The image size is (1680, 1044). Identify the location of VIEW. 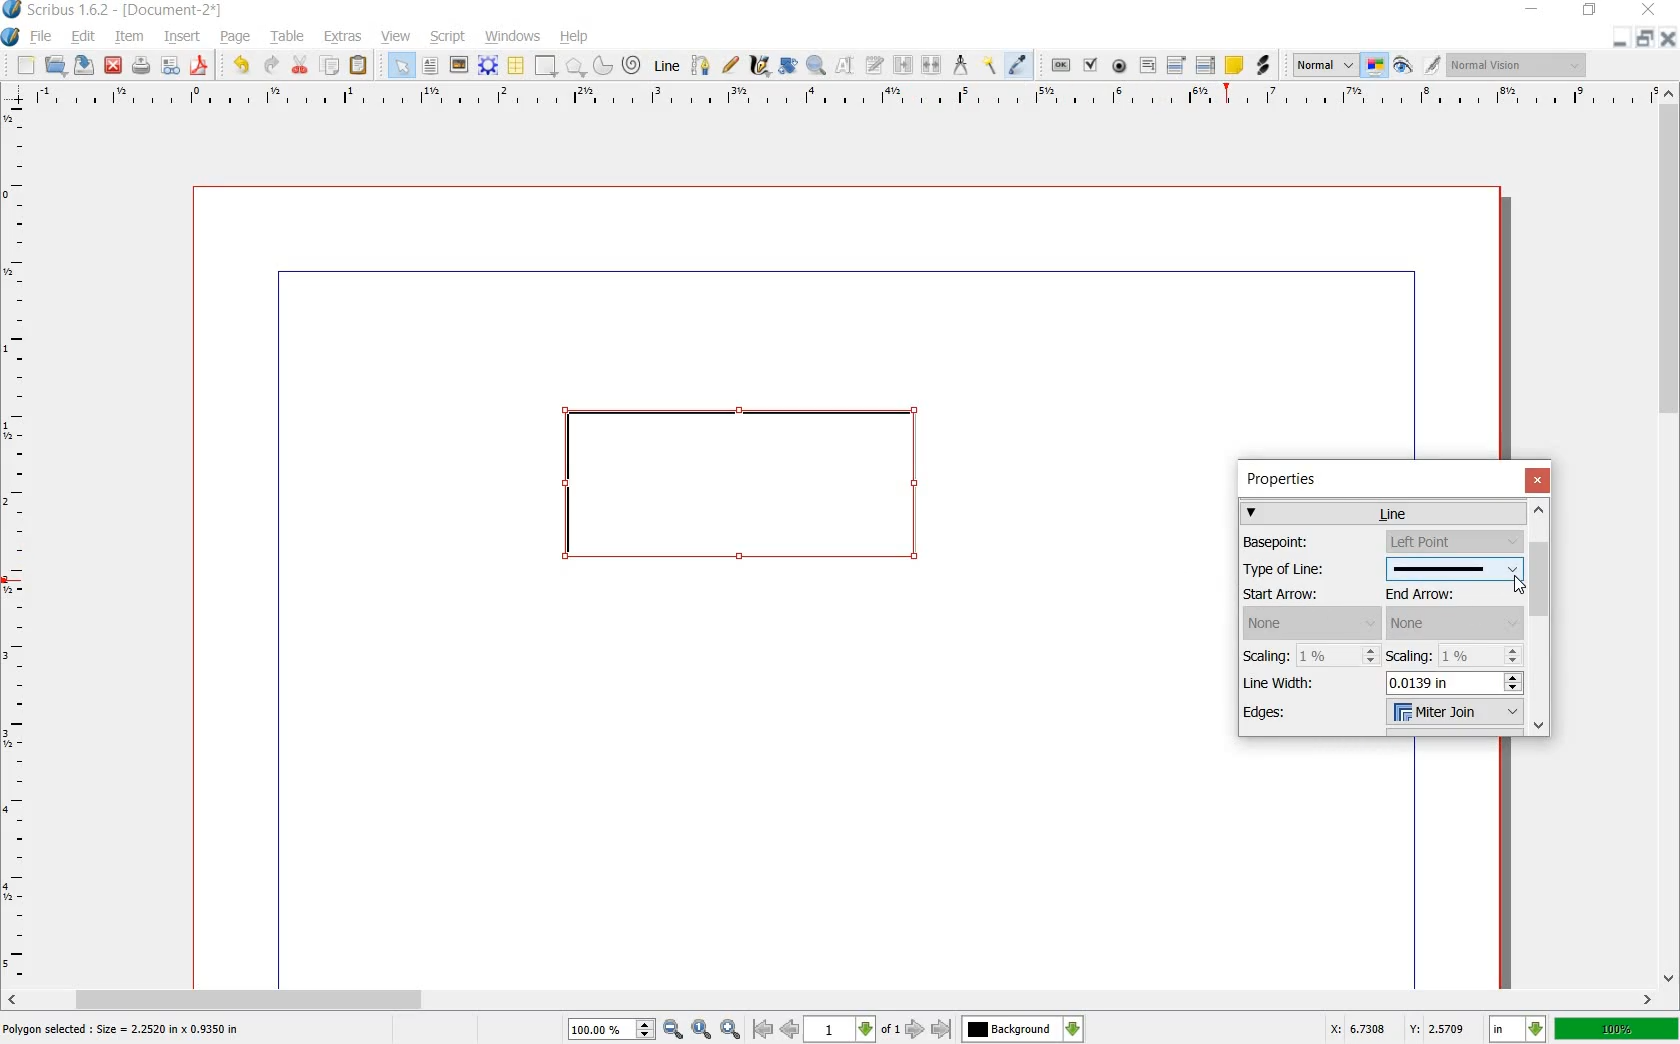
(394, 38).